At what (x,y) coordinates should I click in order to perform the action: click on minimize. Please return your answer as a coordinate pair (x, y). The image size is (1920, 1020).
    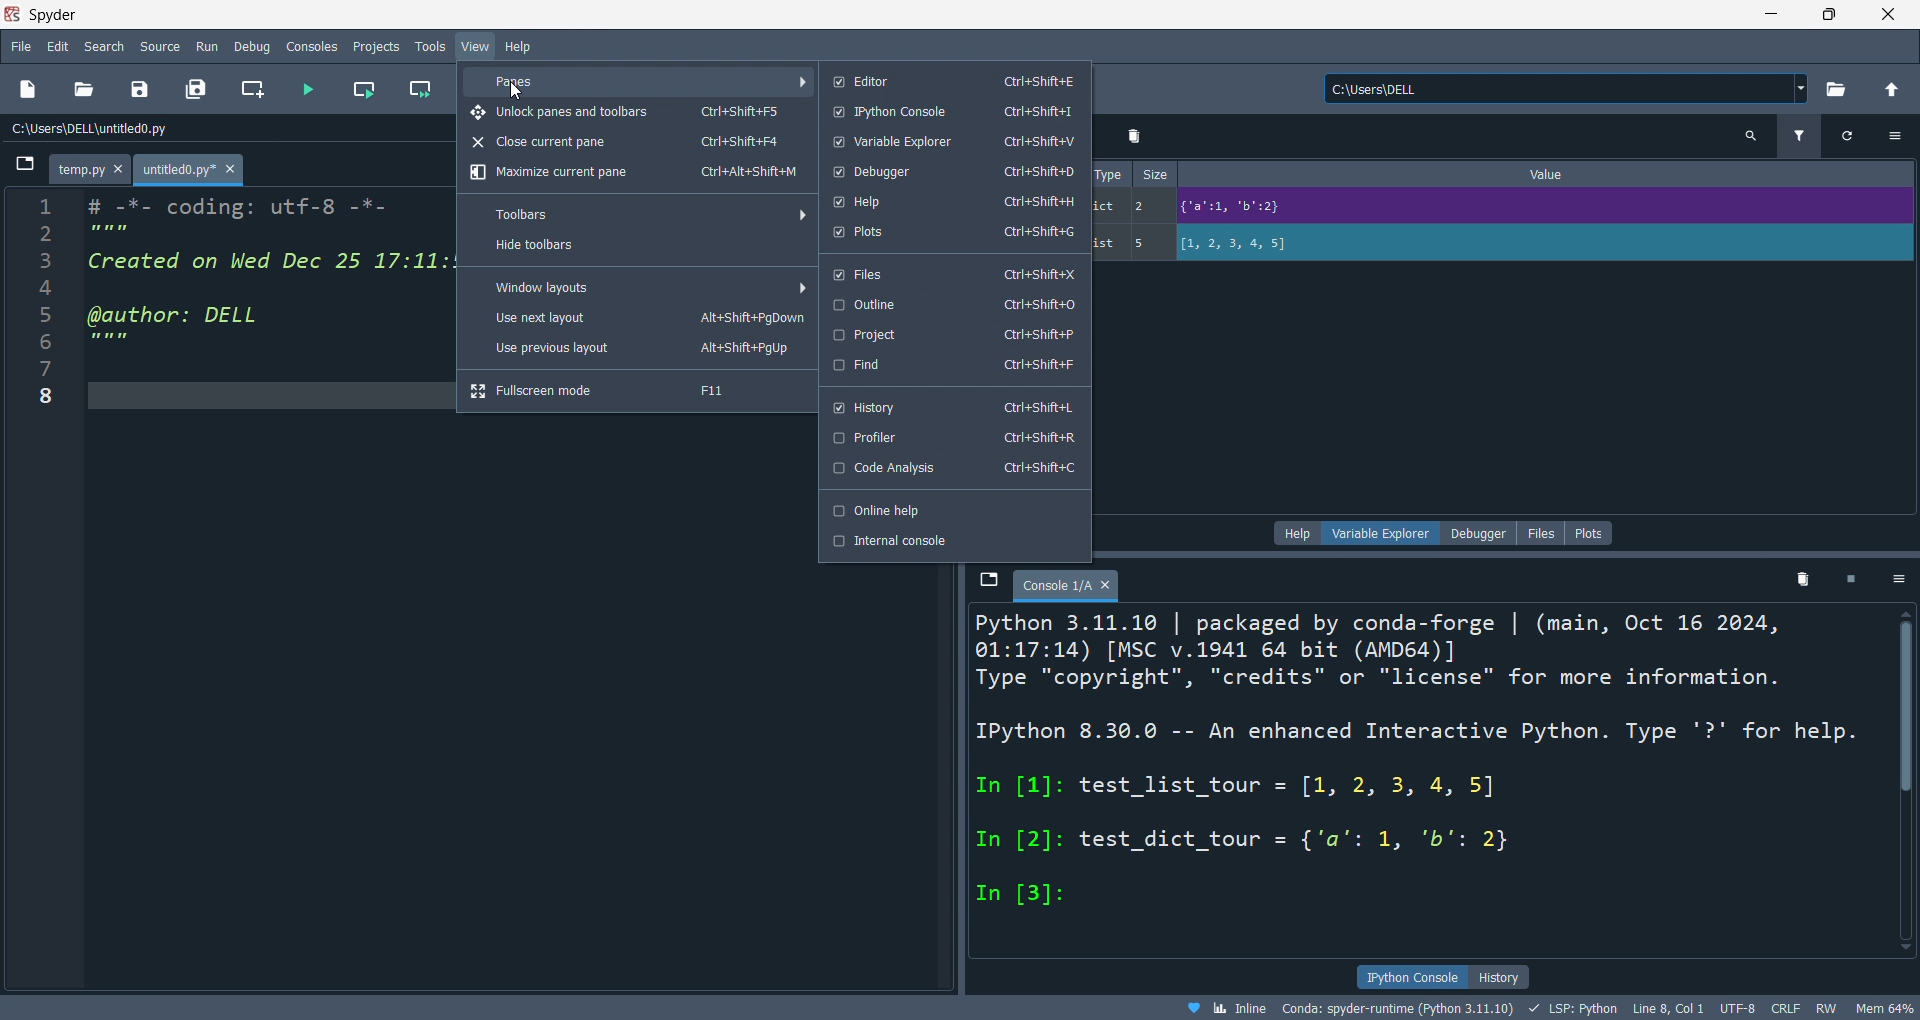
    Looking at the image, I should click on (1768, 13).